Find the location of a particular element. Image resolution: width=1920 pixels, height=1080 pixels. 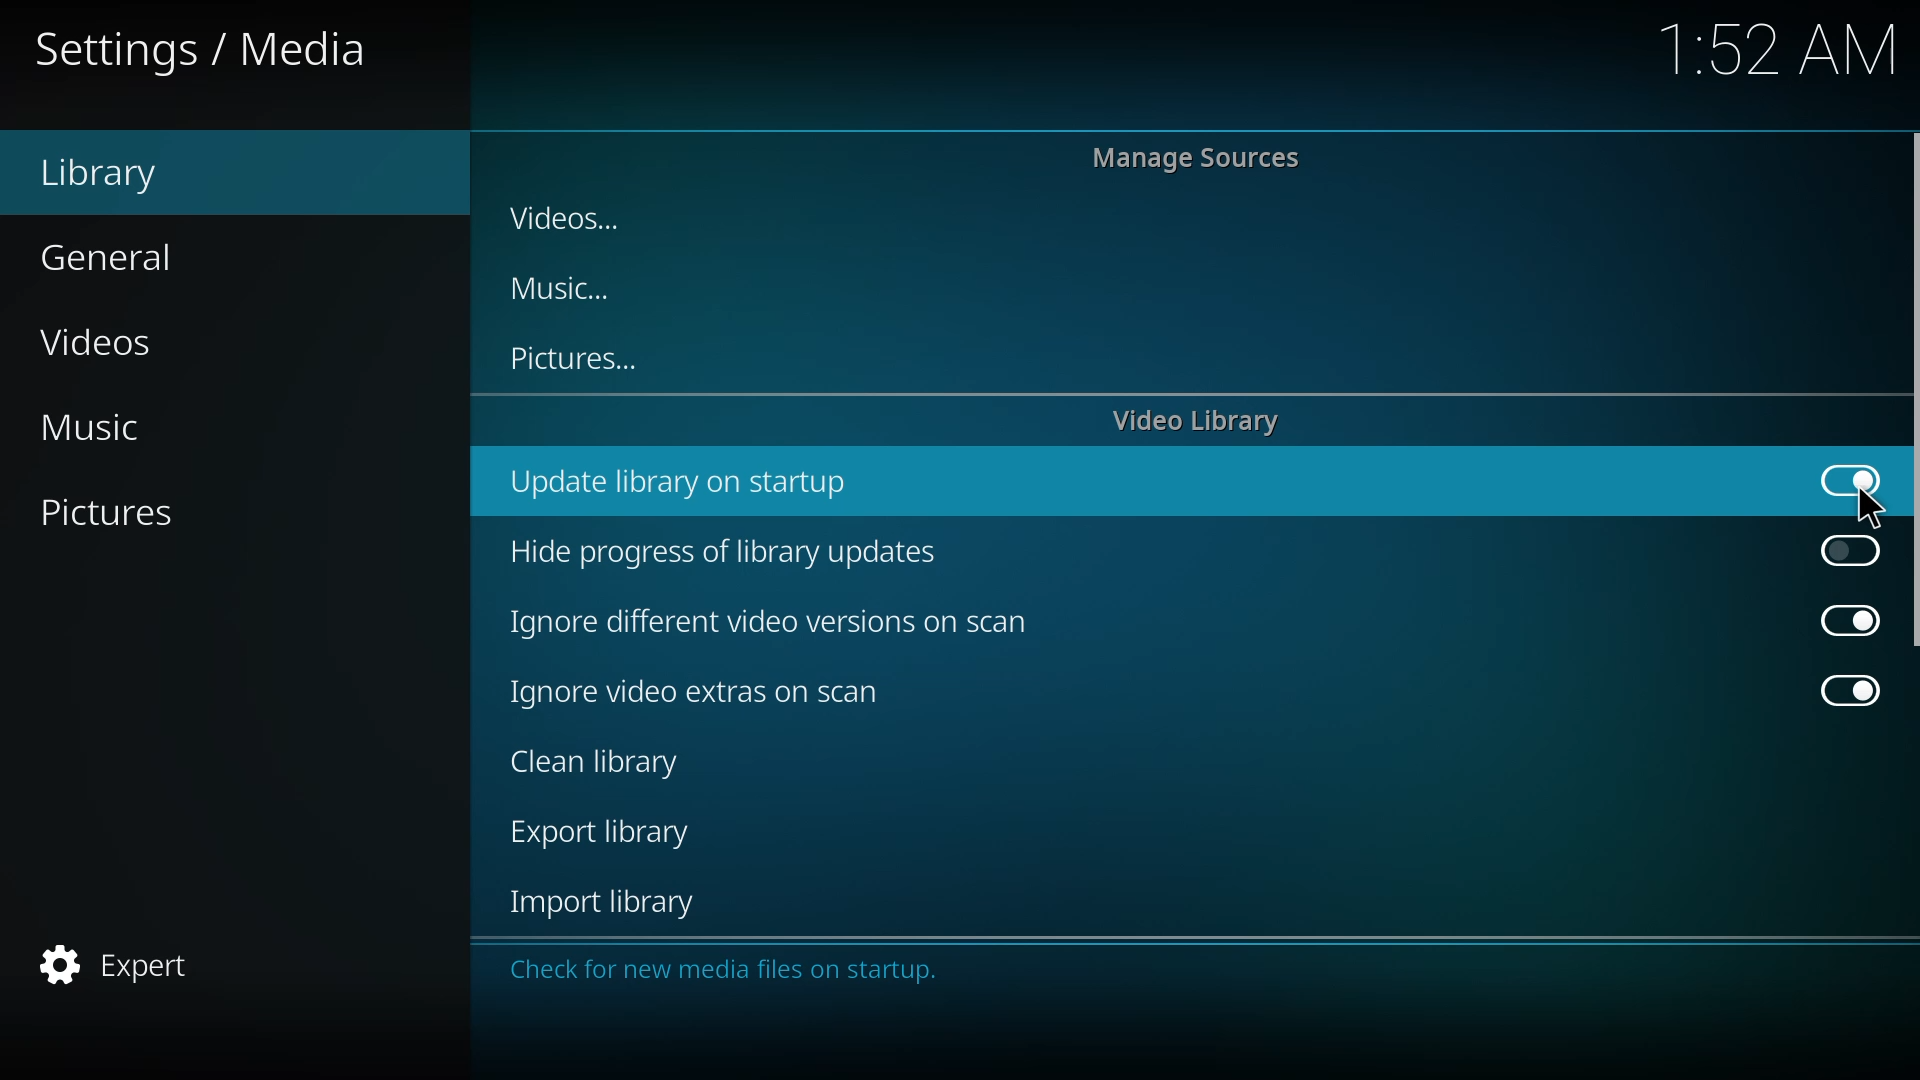

pictures is located at coordinates (578, 359).